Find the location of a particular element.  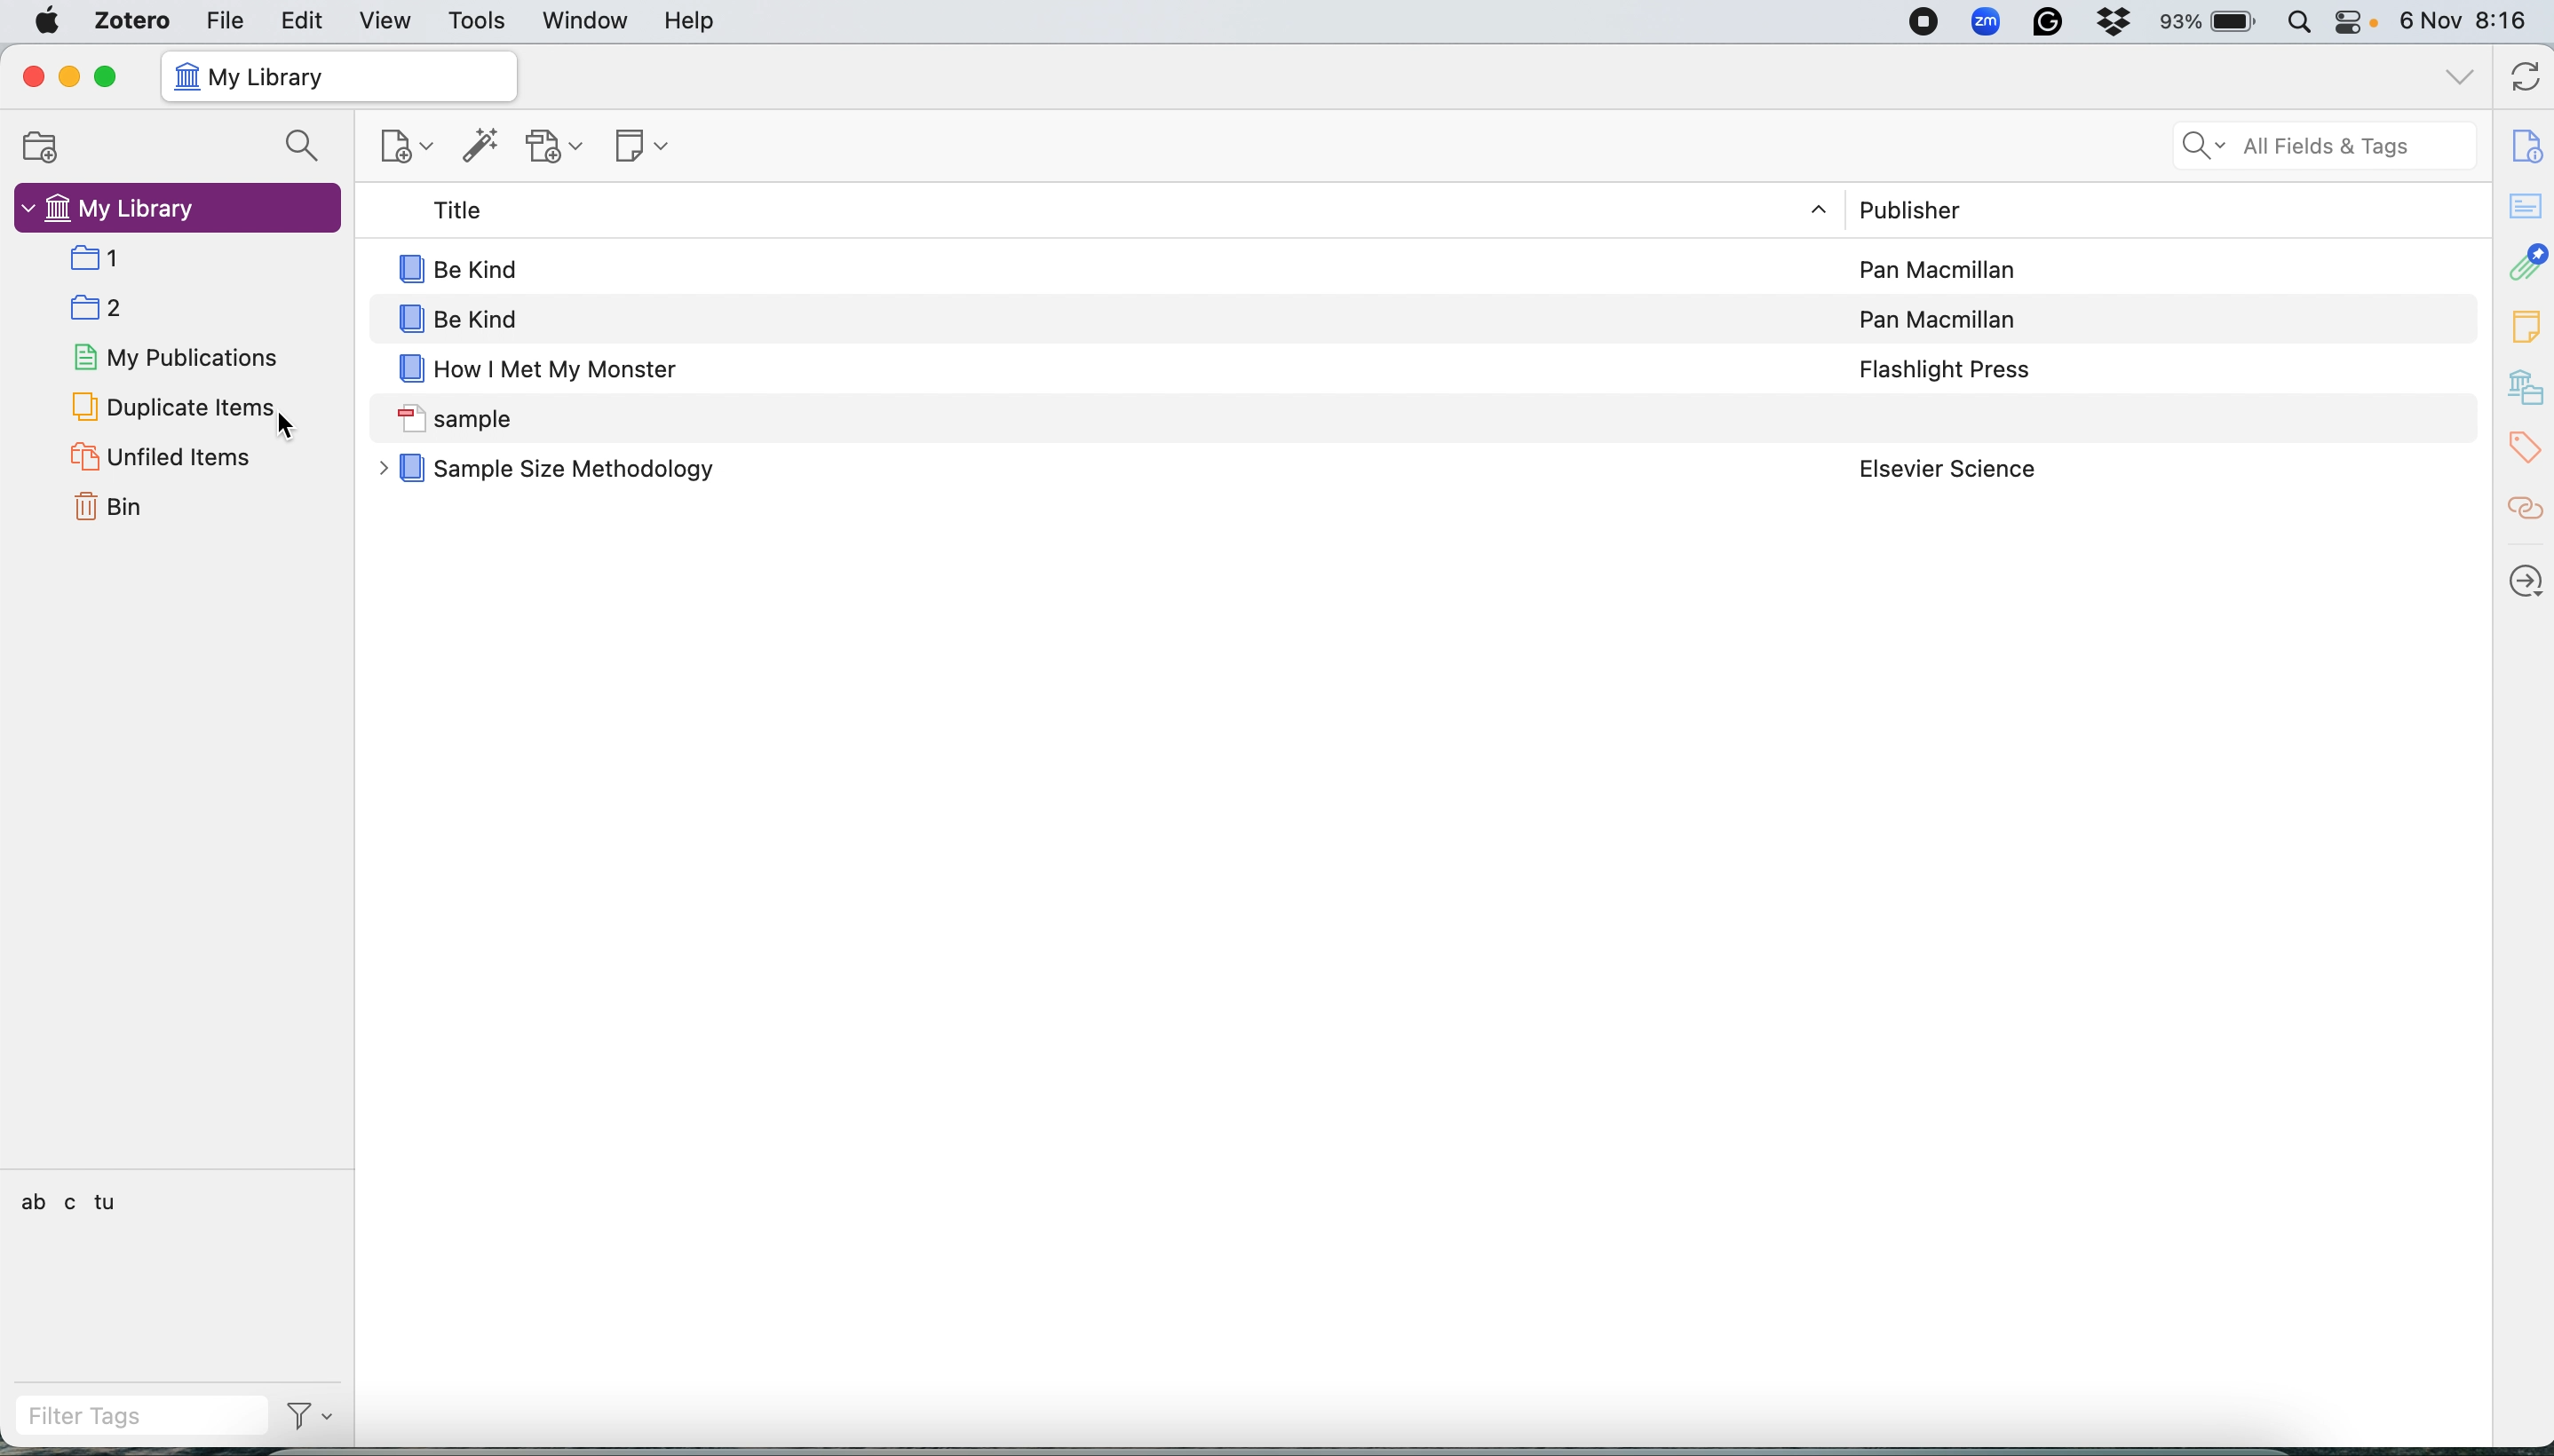

Pan Macmilan is located at coordinates (1940, 269).